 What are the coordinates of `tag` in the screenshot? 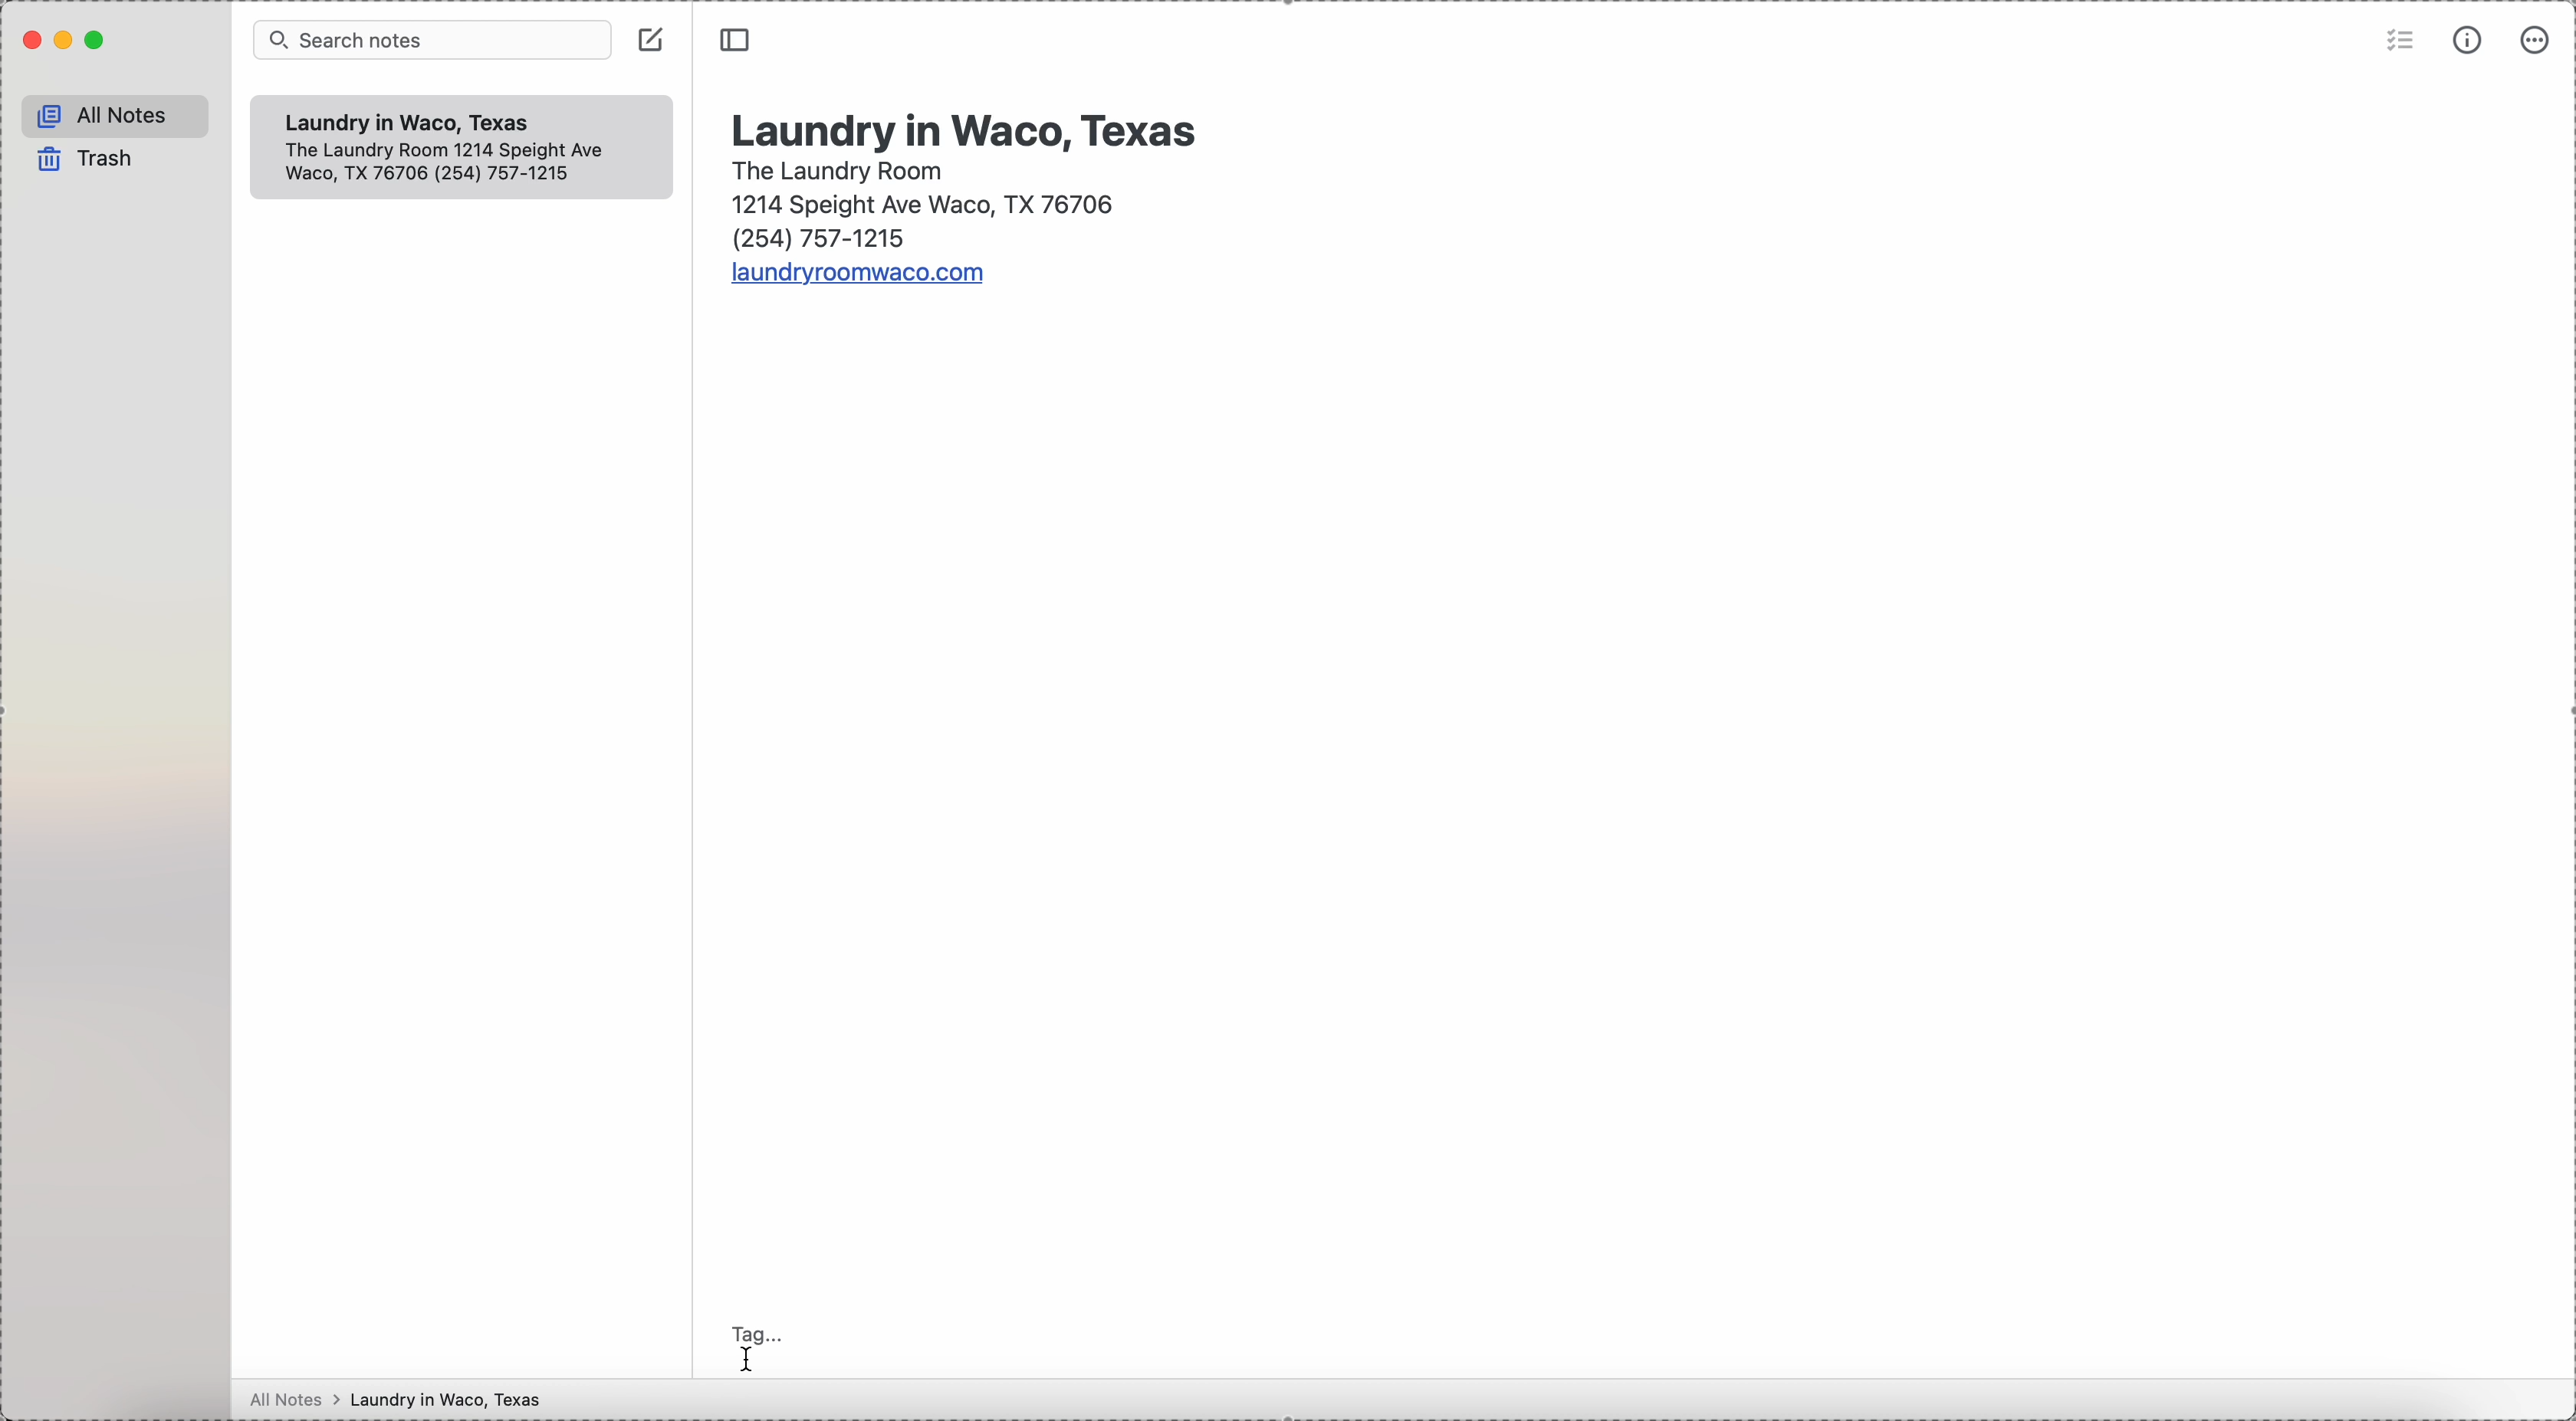 It's located at (757, 1327).